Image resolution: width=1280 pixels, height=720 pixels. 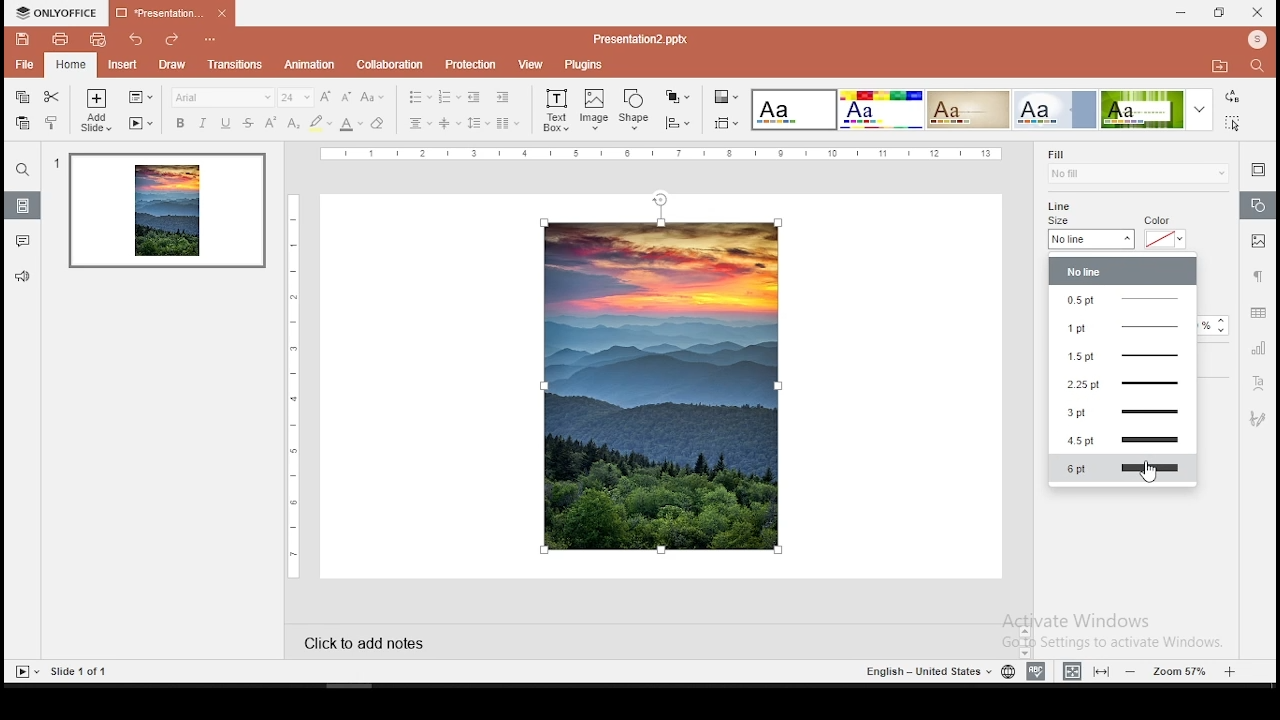 What do you see at coordinates (502, 96) in the screenshot?
I see `increase indent` at bounding box center [502, 96].